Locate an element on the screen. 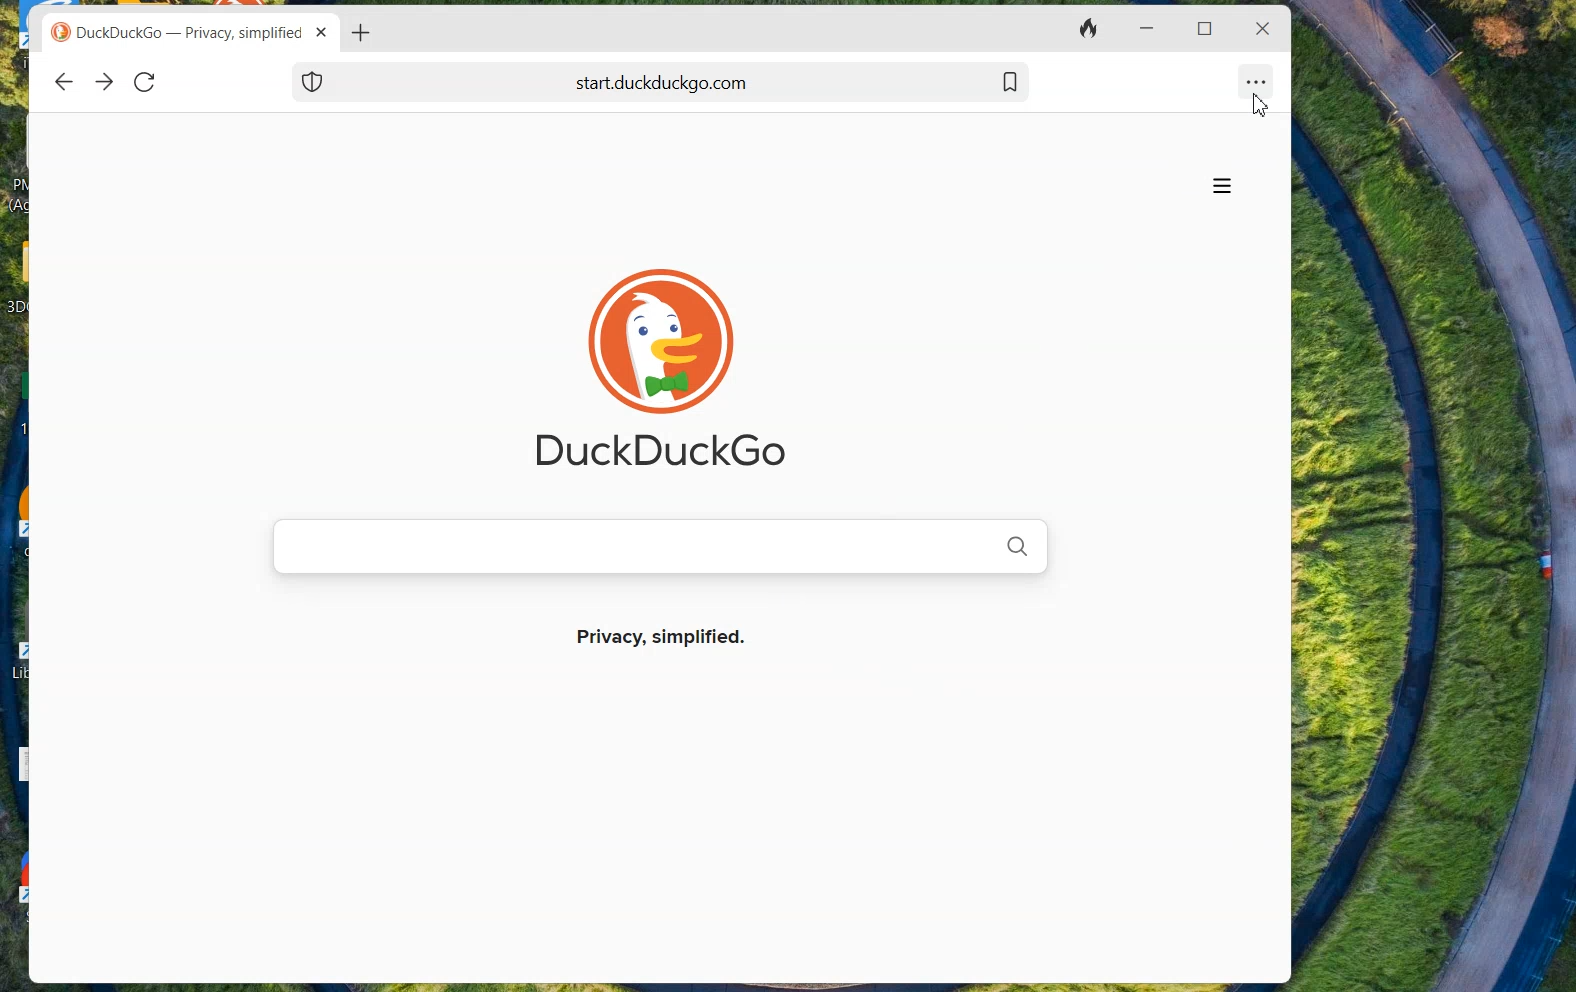  Privacy, simplified. is located at coordinates (695, 646).